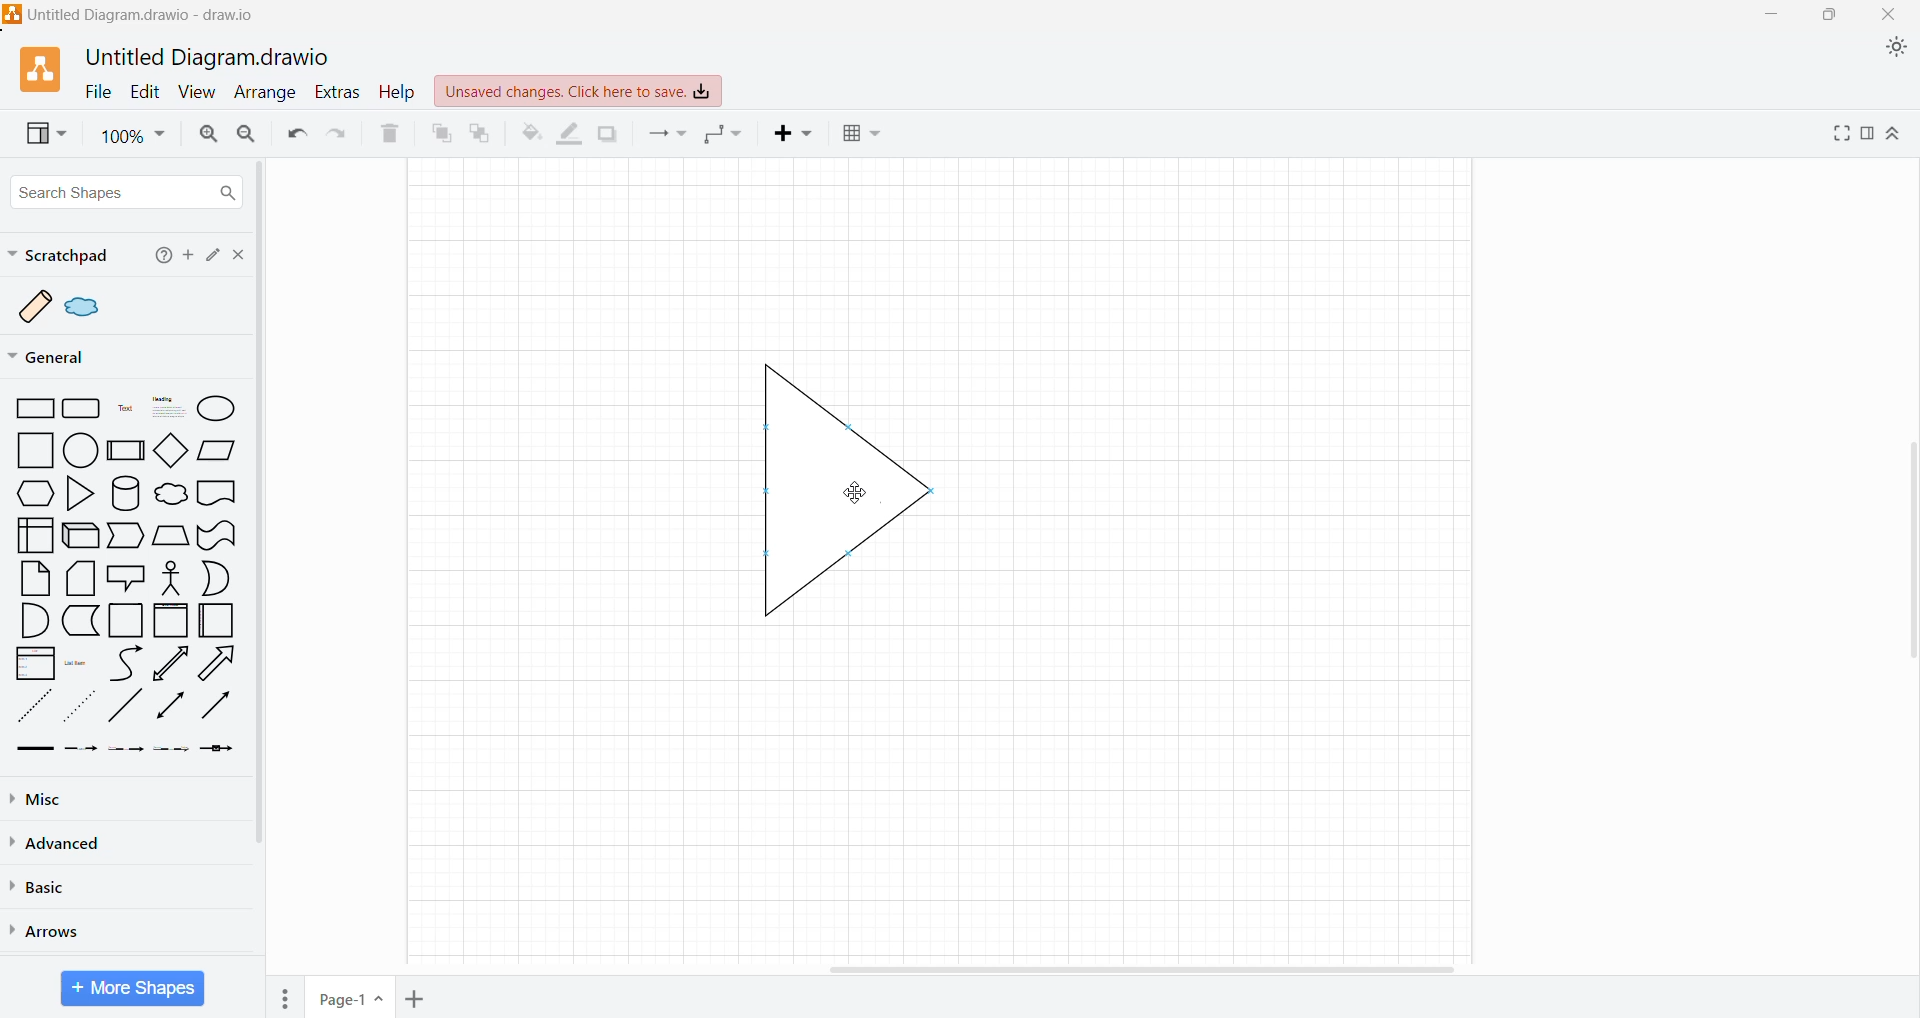  I want to click on Insert, so click(795, 135).